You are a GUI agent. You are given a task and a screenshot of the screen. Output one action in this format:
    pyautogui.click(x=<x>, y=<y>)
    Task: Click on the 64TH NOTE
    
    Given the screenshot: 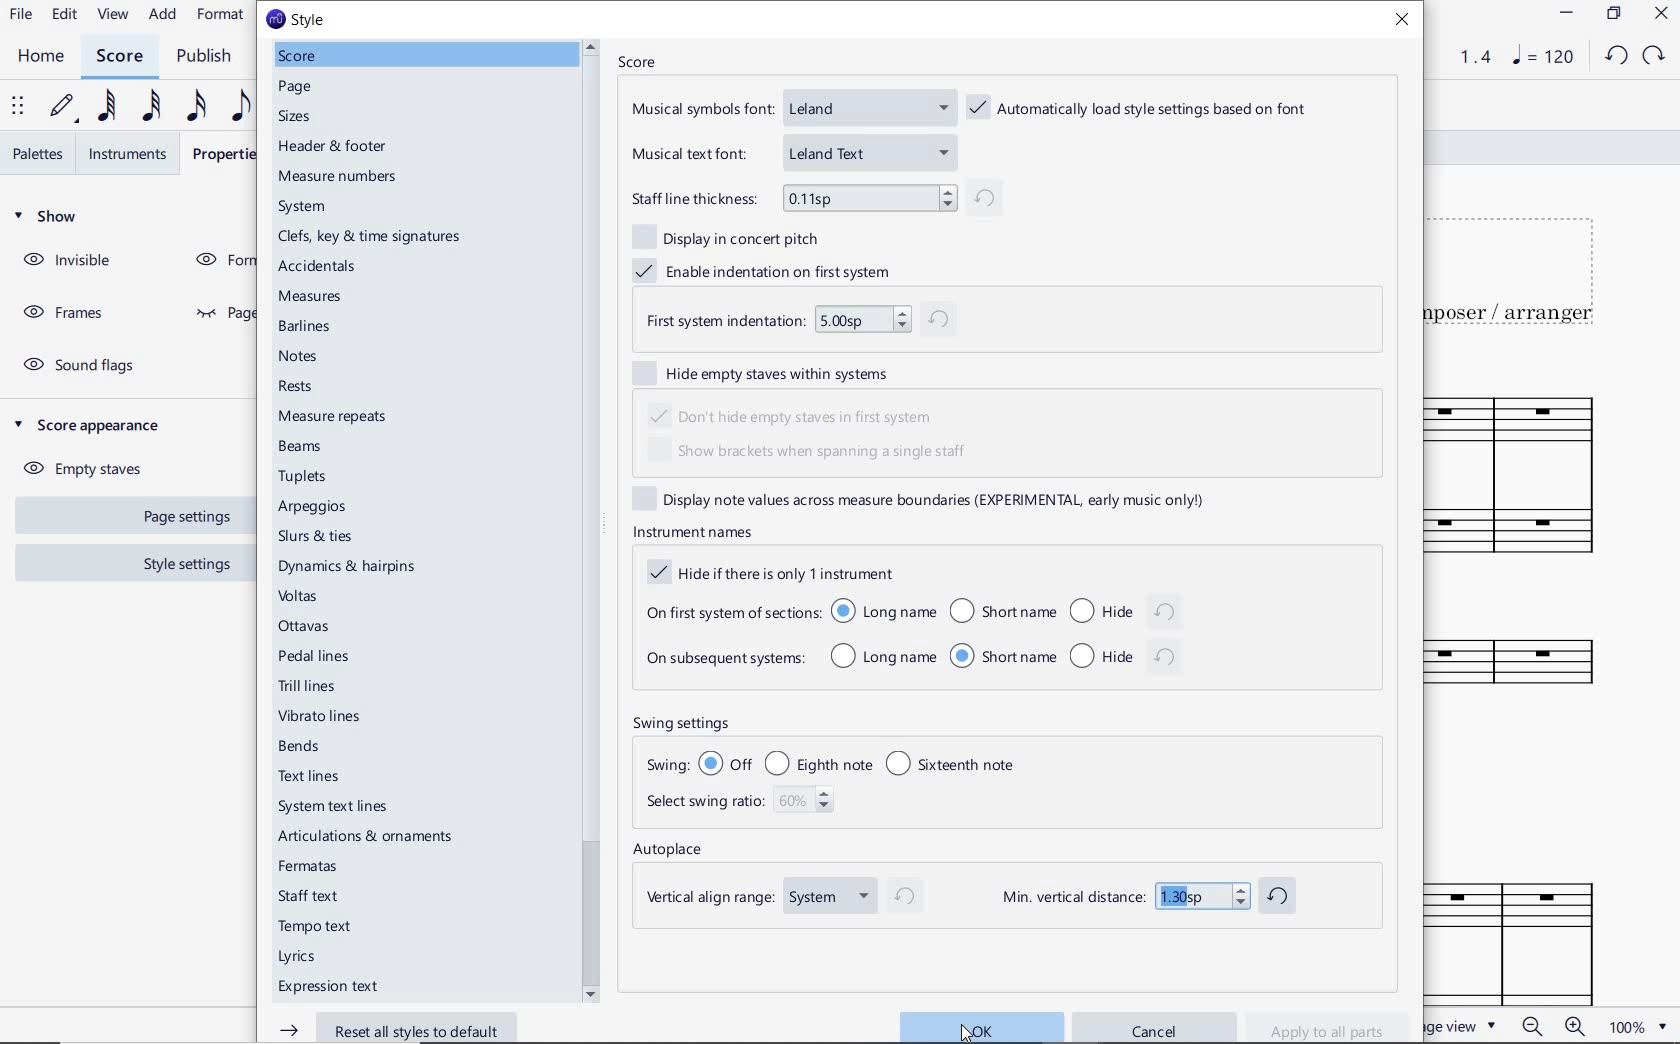 What is the action you would take?
    pyautogui.click(x=109, y=106)
    